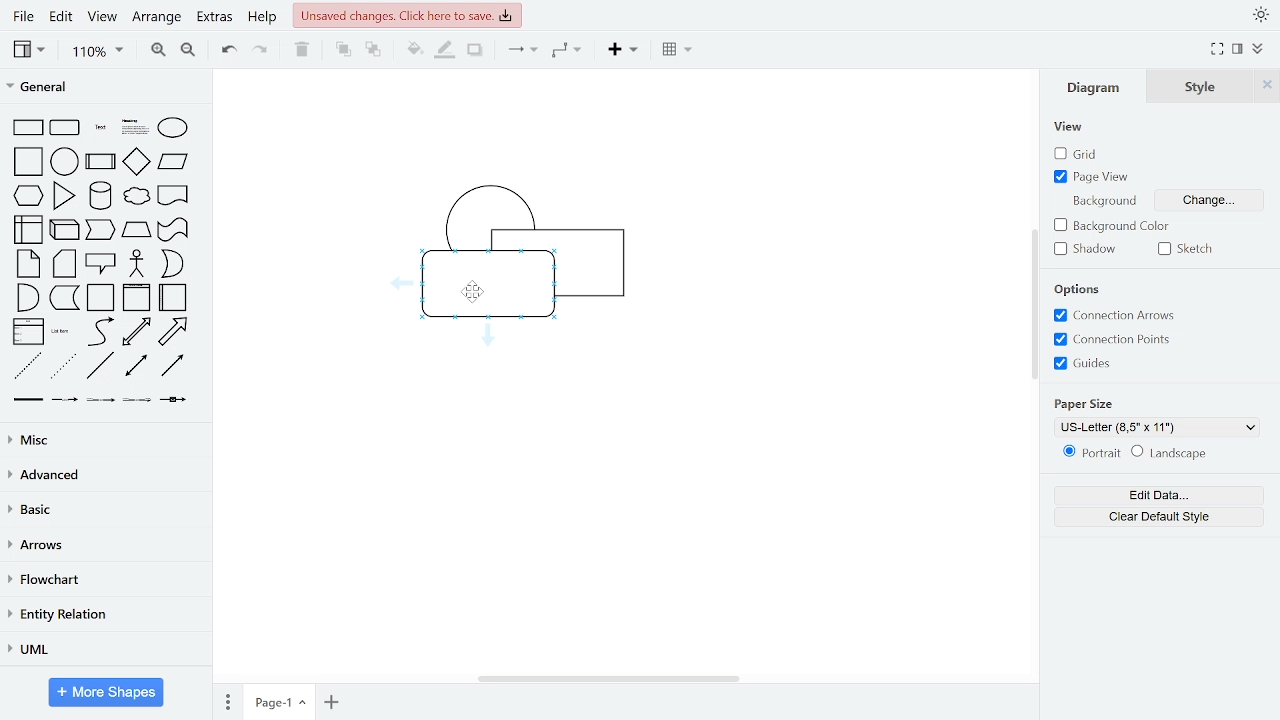 This screenshot has width=1280, height=720. I want to click on connector with label, so click(66, 399).